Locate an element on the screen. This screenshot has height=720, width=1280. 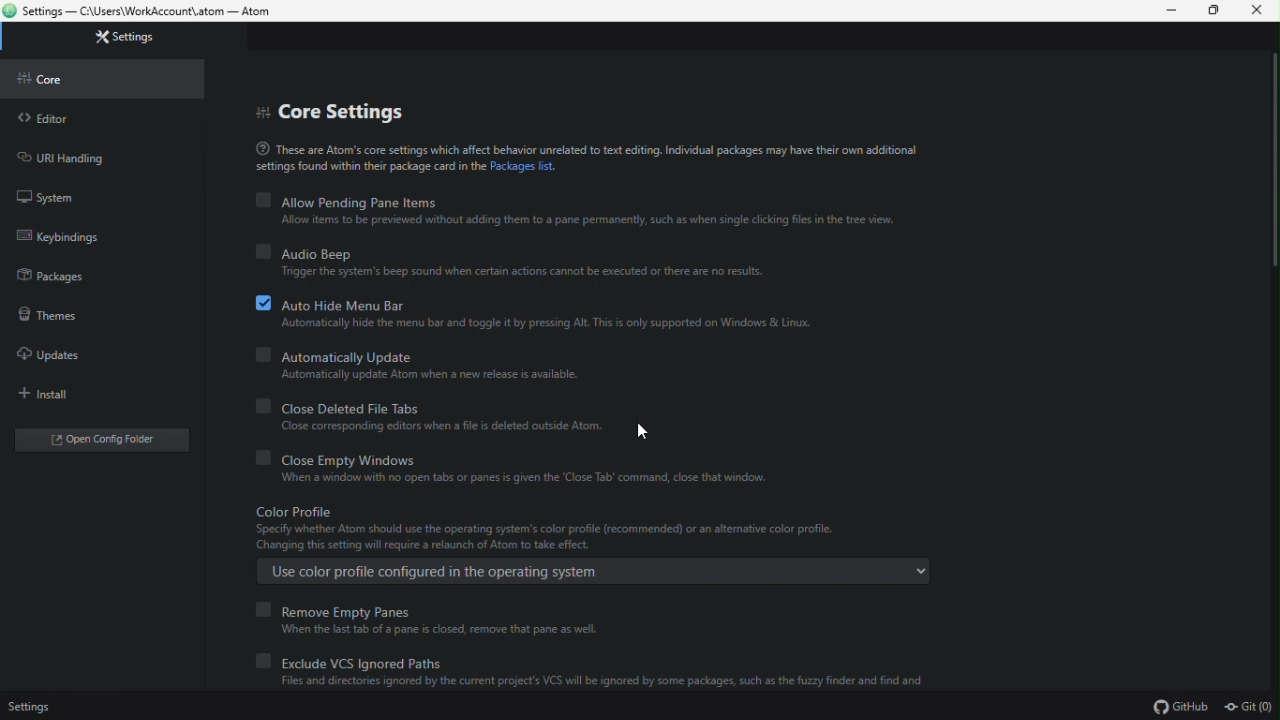
Editor is located at coordinates (105, 118).